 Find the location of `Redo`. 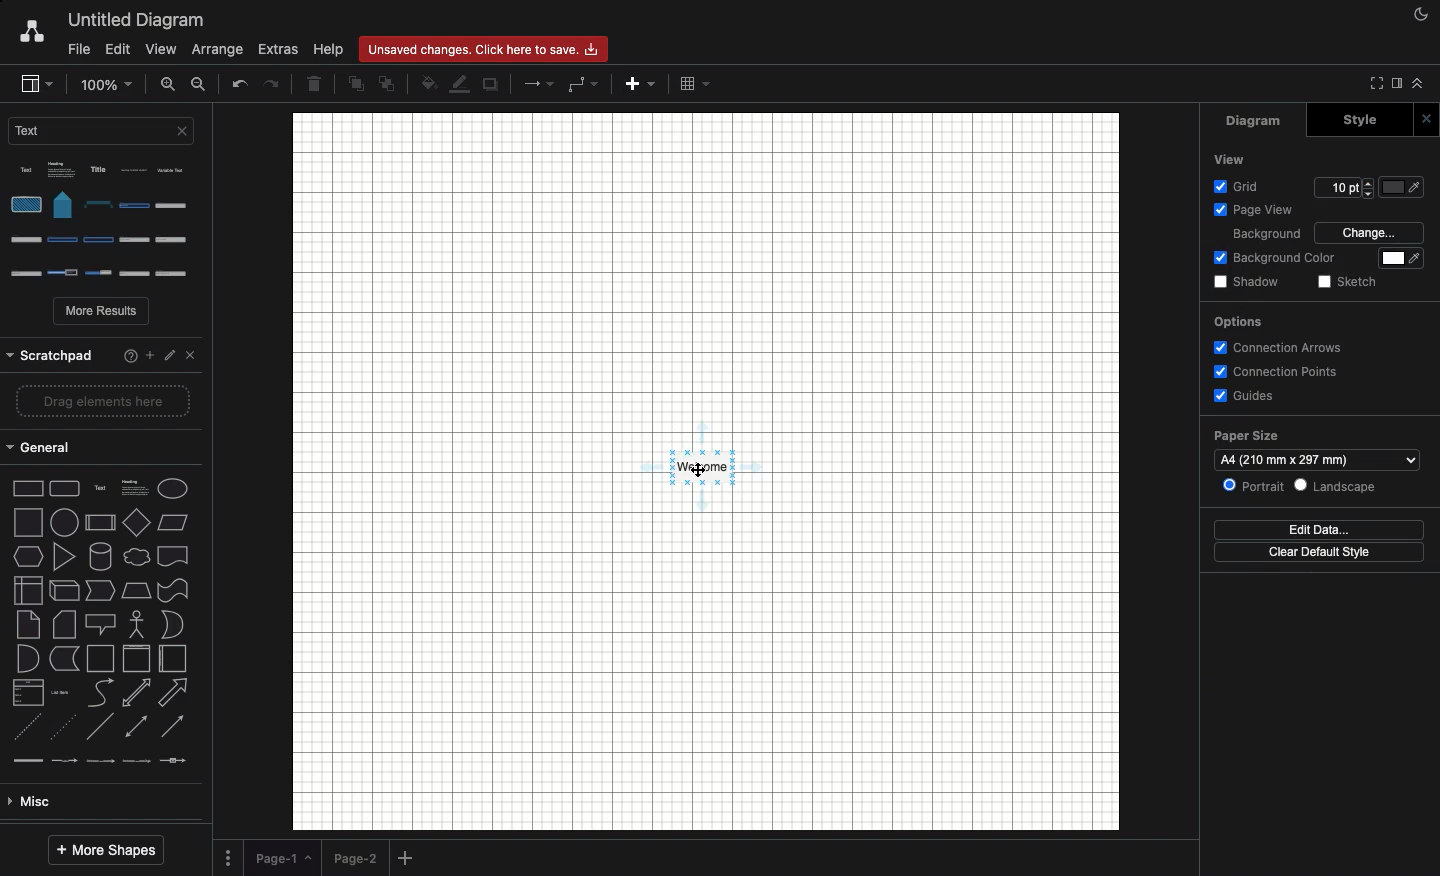

Redo is located at coordinates (274, 83).